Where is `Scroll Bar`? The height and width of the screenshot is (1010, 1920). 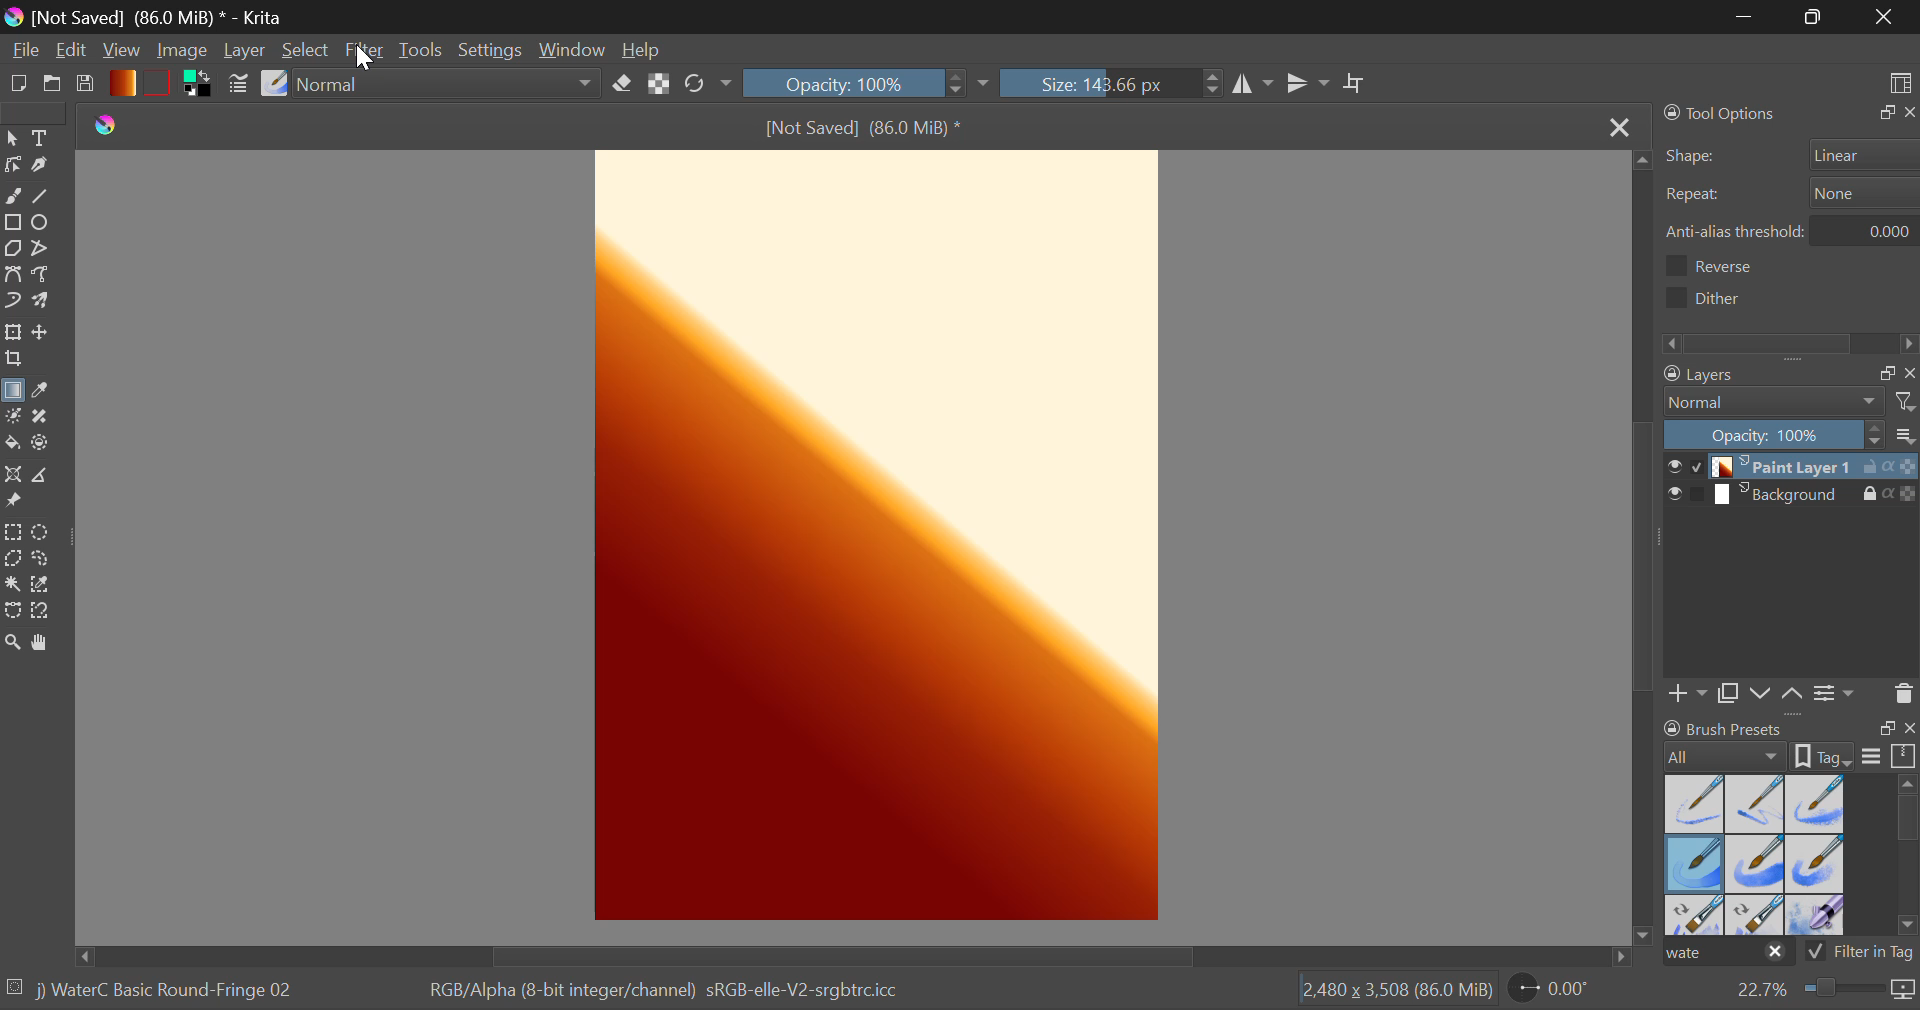
Scroll Bar is located at coordinates (1649, 538).